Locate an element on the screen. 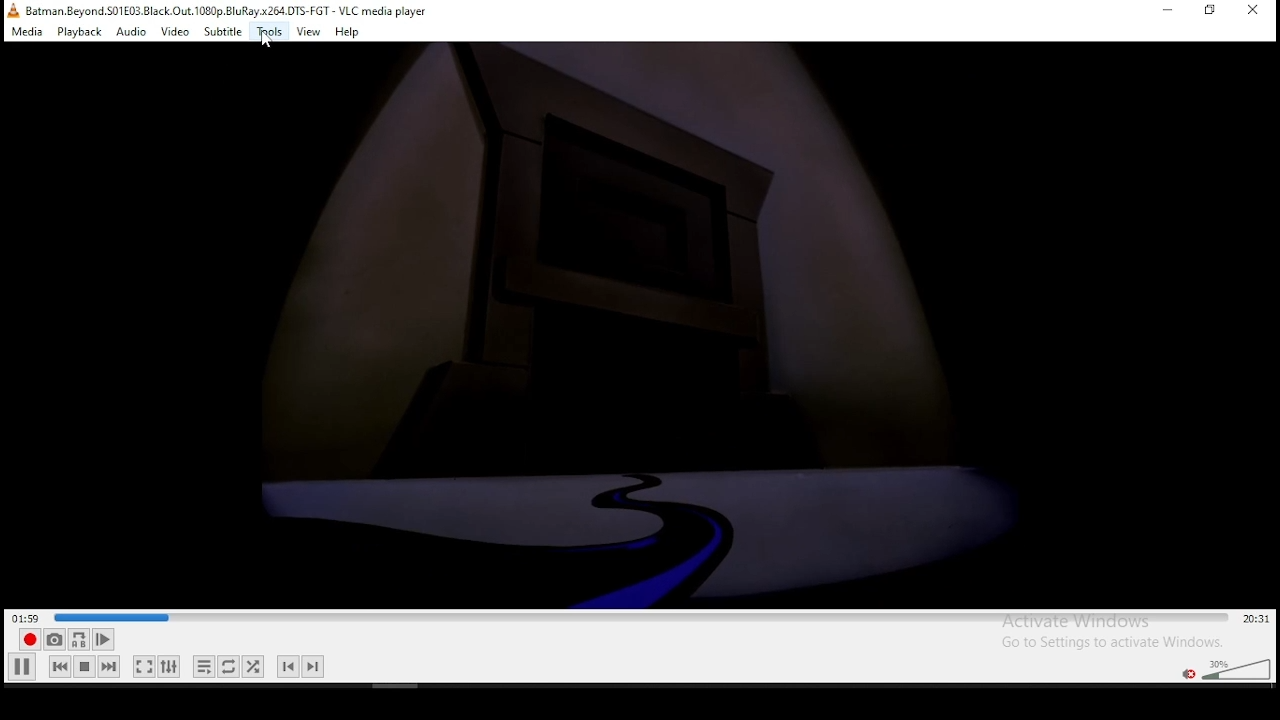 This screenshot has height=720, width=1280. media is located at coordinates (28, 31).